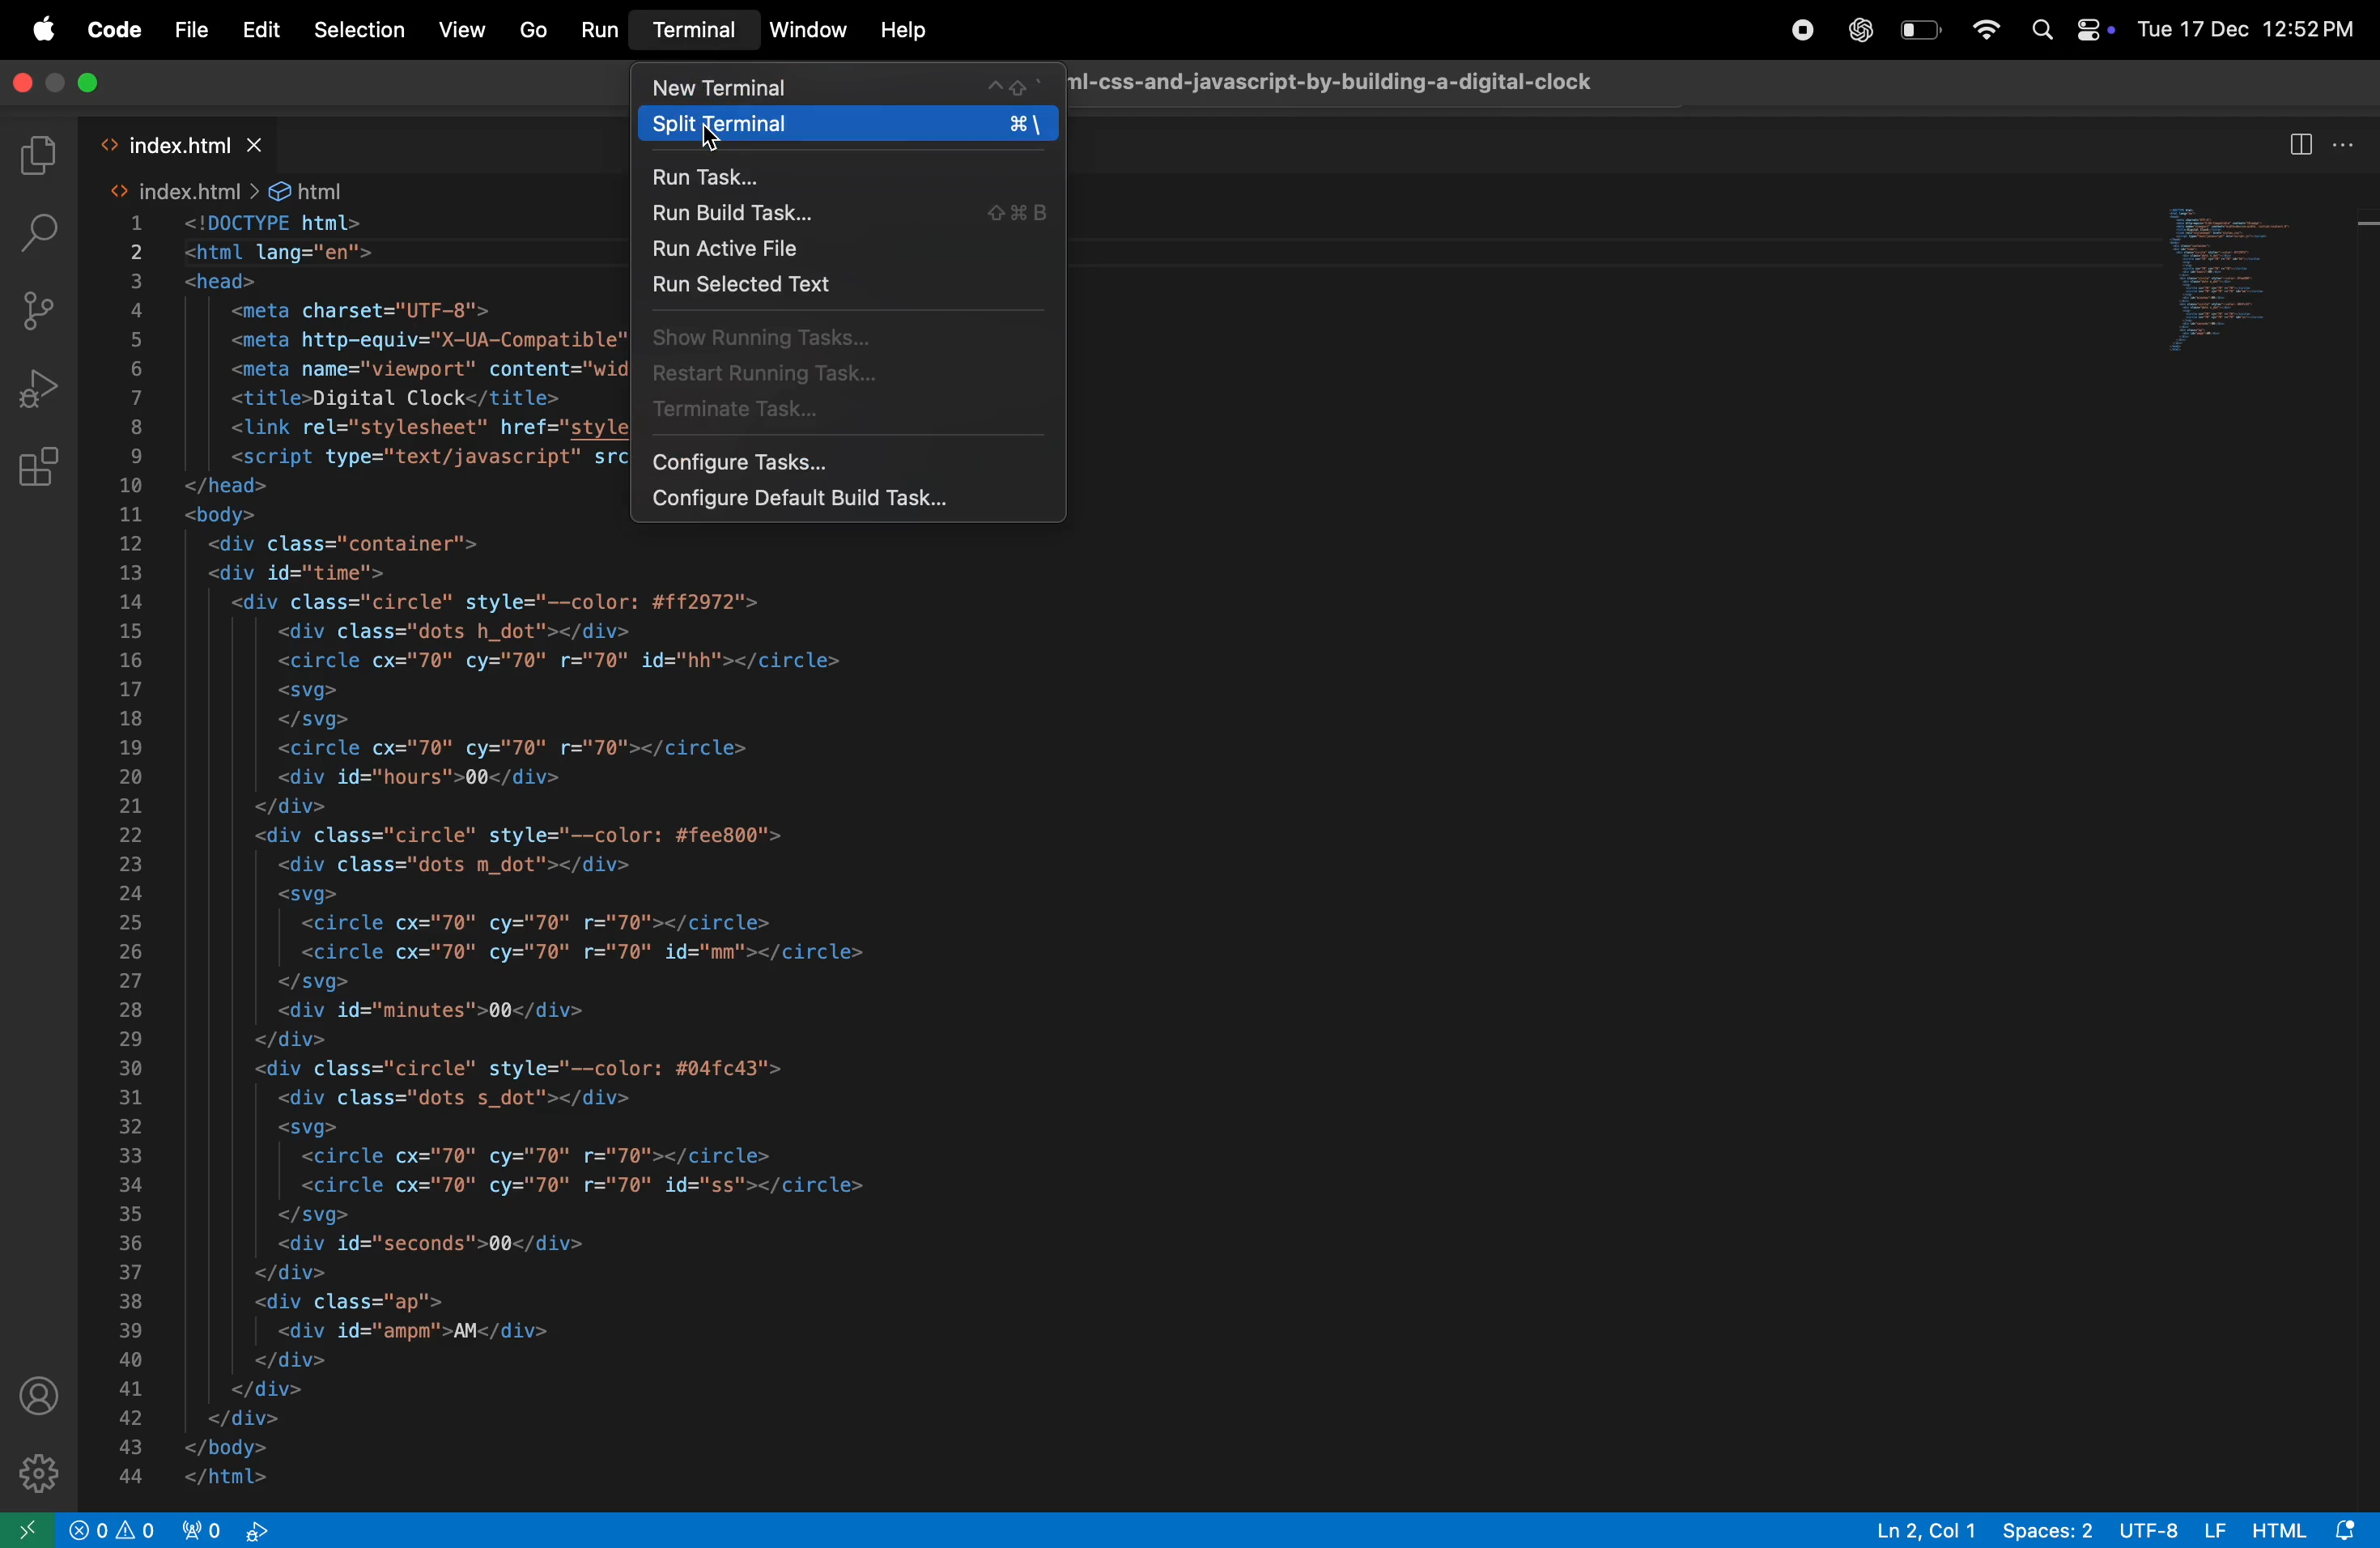 The height and width of the screenshot is (1548, 2380). What do you see at coordinates (530, 30) in the screenshot?
I see `Go` at bounding box center [530, 30].